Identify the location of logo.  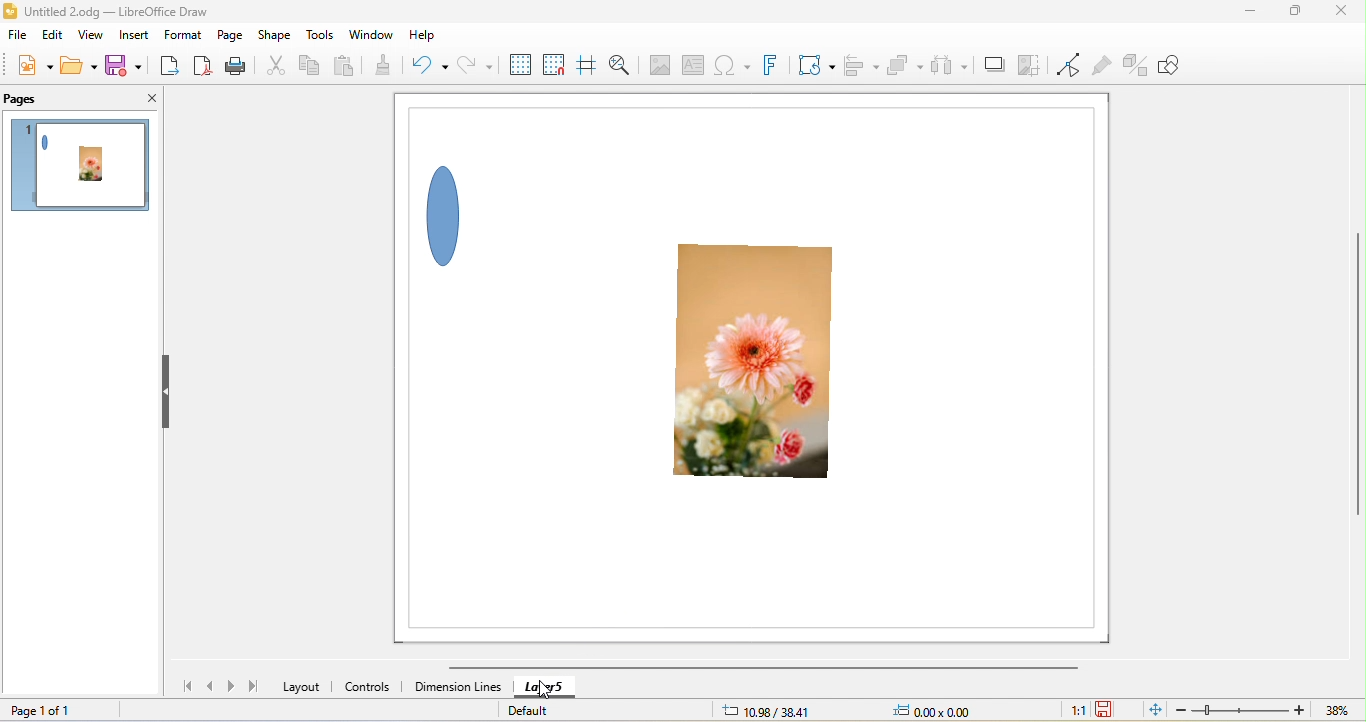
(11, 11).